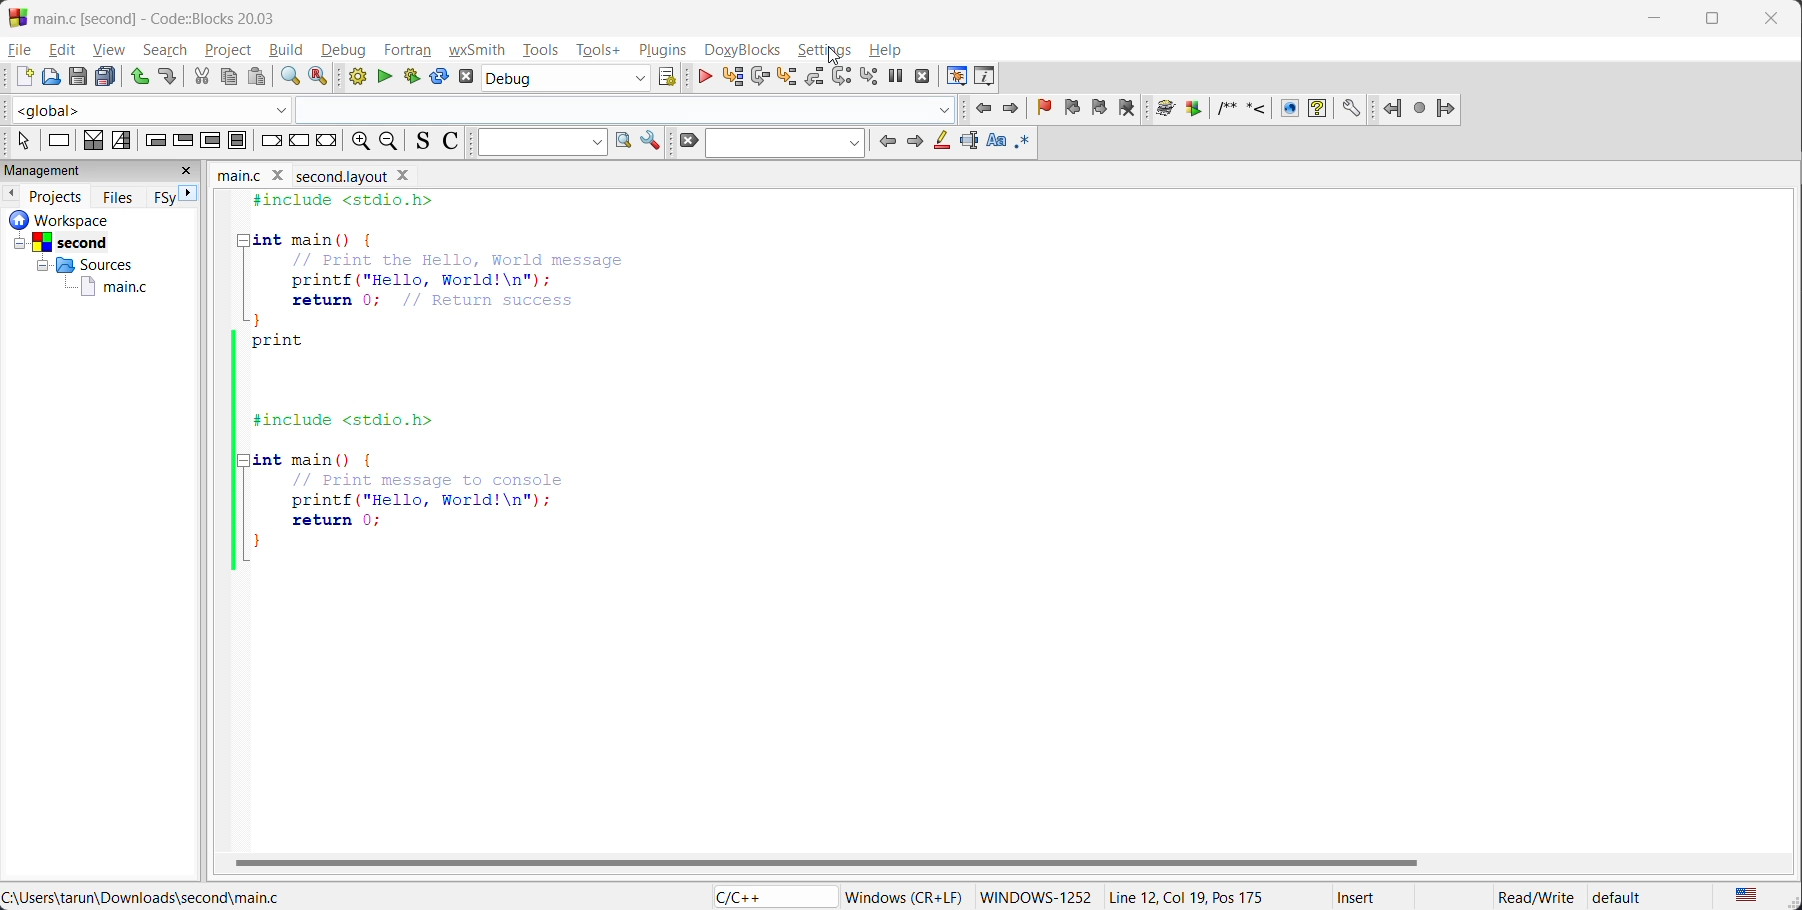 This screenshot has height=910, width=1802. What do you see at coordinates (55, 197) in the screenshot?
I see `projects` at bounding box center [55, 197].